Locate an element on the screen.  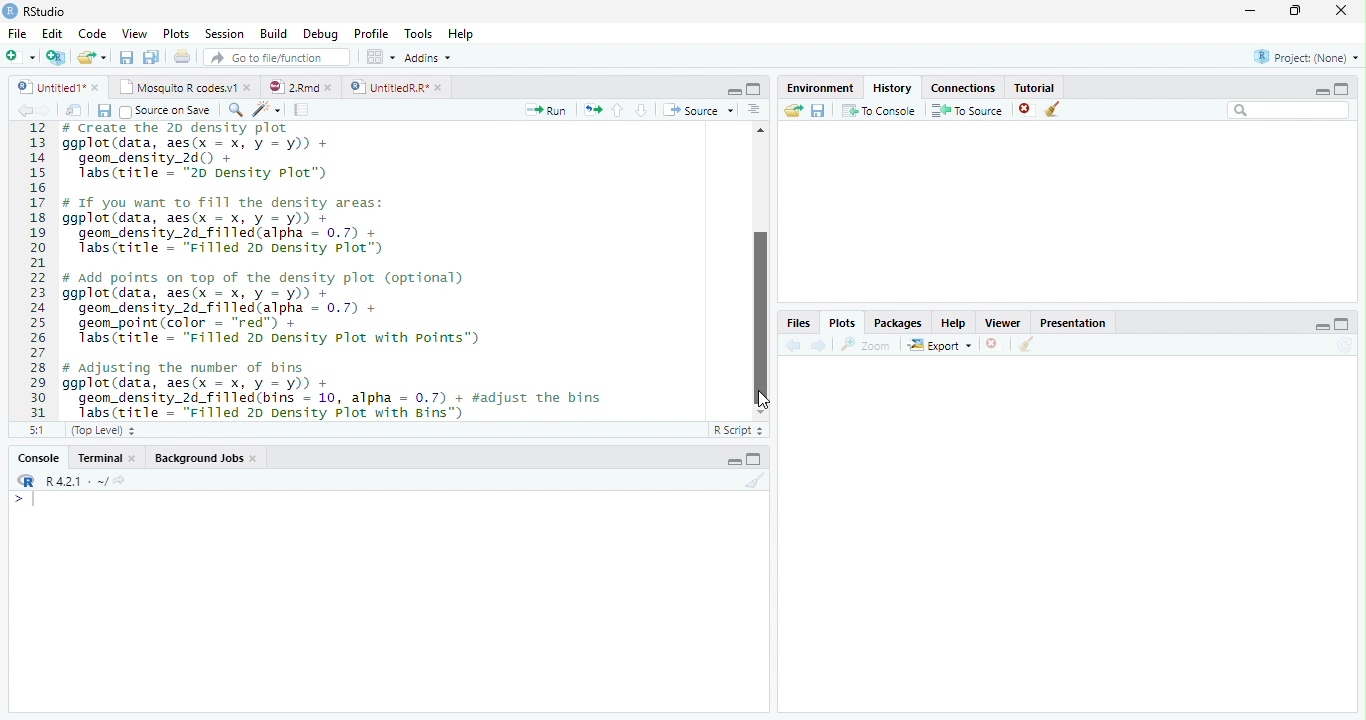
zoom is located at coordinates (869, 346).